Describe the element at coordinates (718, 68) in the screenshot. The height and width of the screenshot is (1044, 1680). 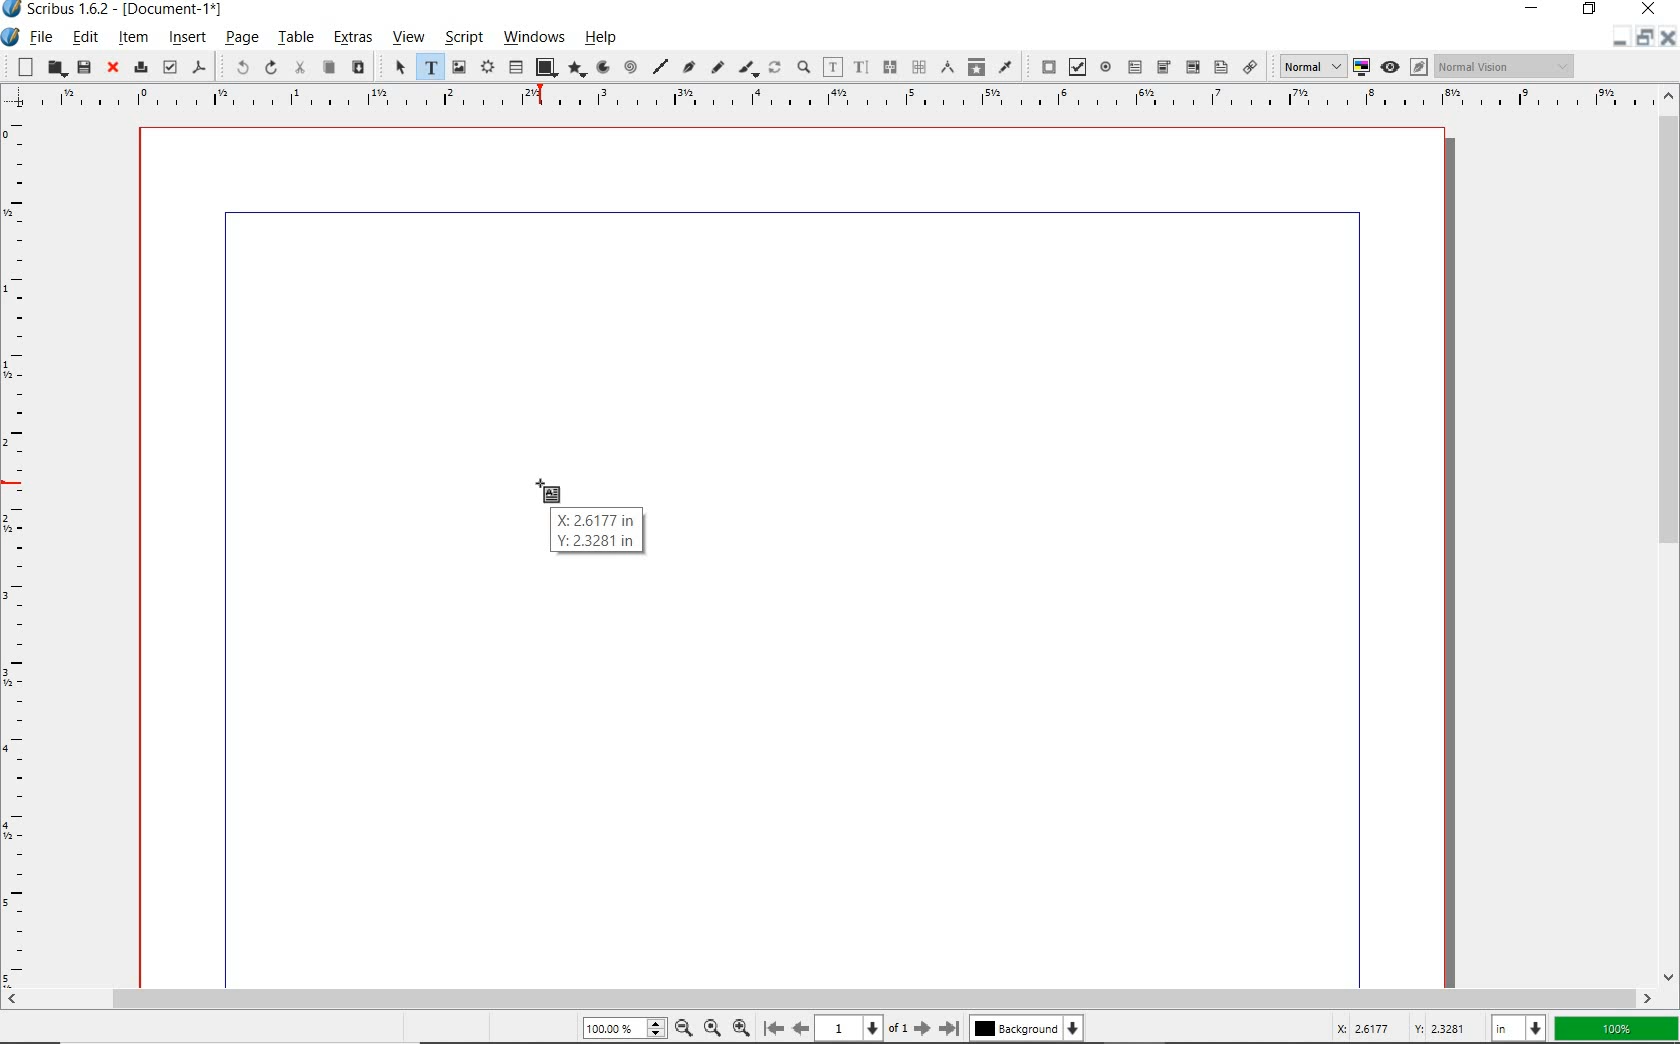
I see `freehand line` at that location.